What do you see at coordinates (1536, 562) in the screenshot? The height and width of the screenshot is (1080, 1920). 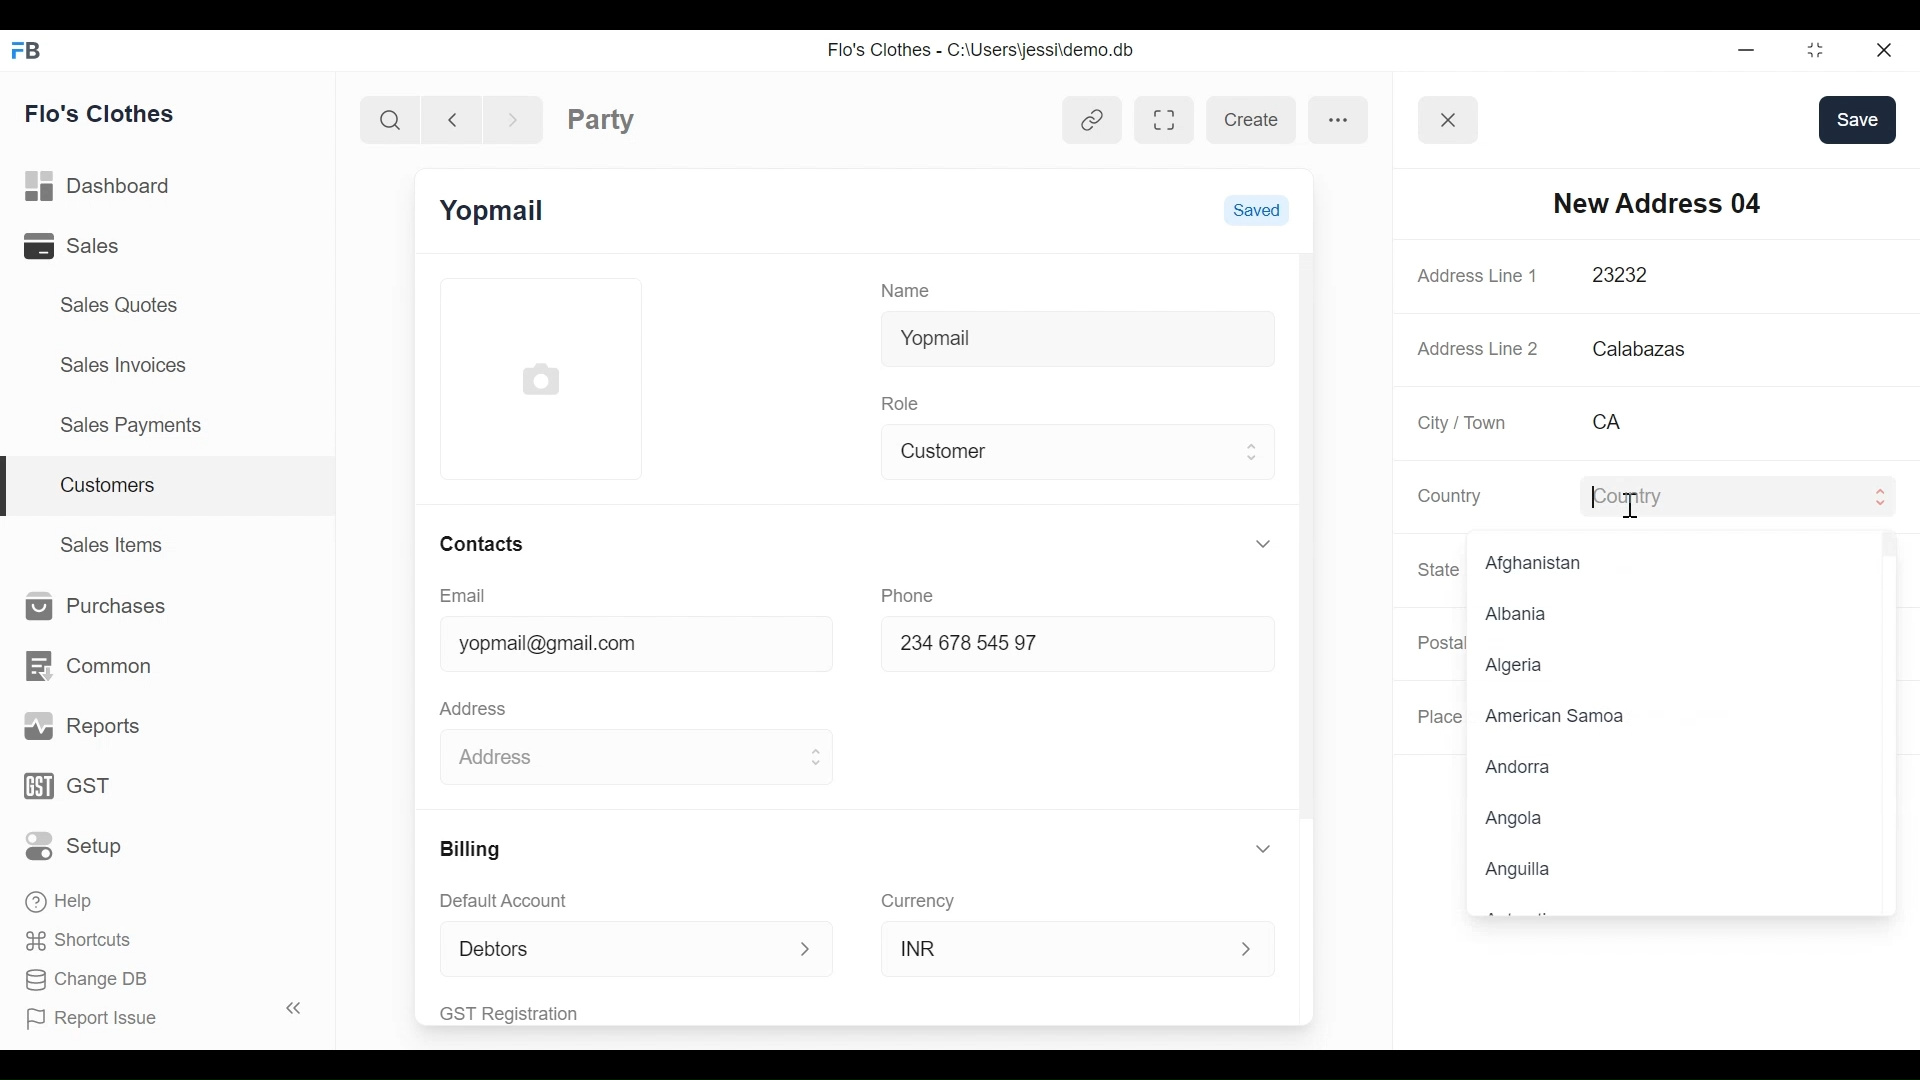 I see `Afghanistan` at bounding box center [1536, 562].